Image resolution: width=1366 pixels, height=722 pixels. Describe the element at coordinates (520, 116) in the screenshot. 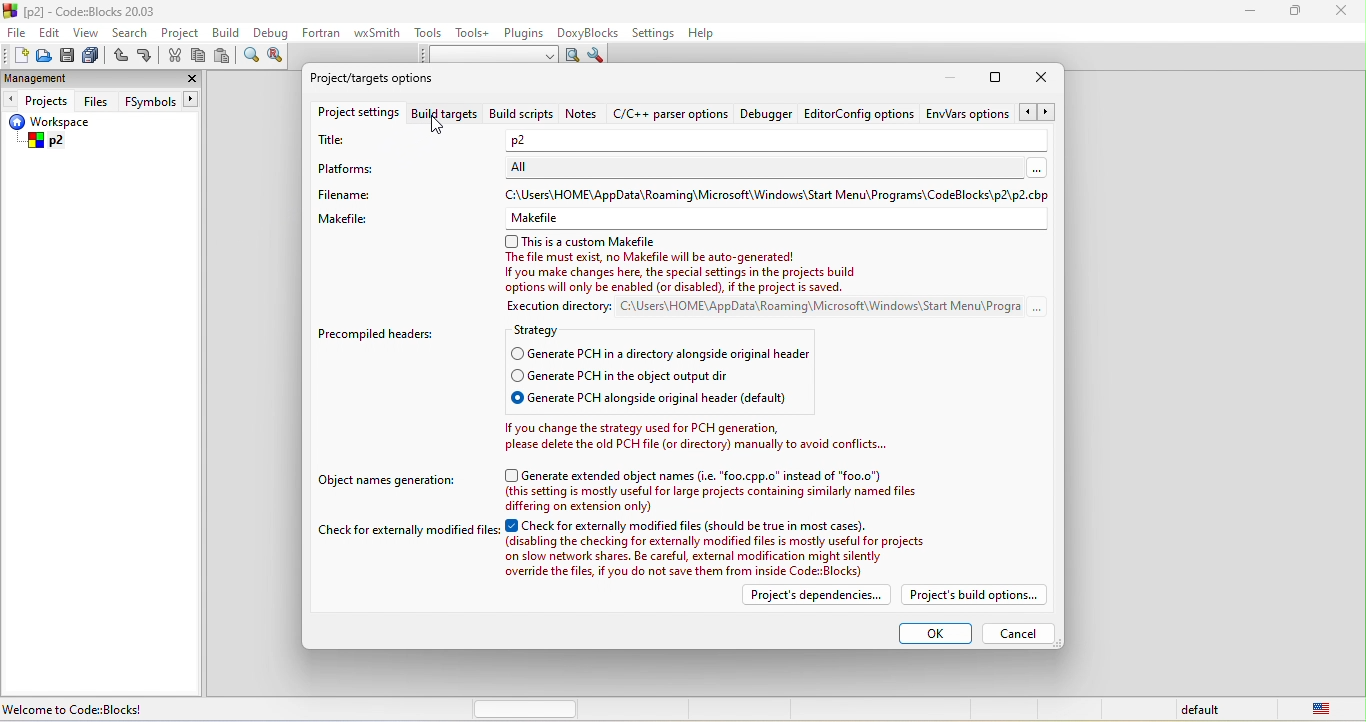

I see `build scripts` at that location.